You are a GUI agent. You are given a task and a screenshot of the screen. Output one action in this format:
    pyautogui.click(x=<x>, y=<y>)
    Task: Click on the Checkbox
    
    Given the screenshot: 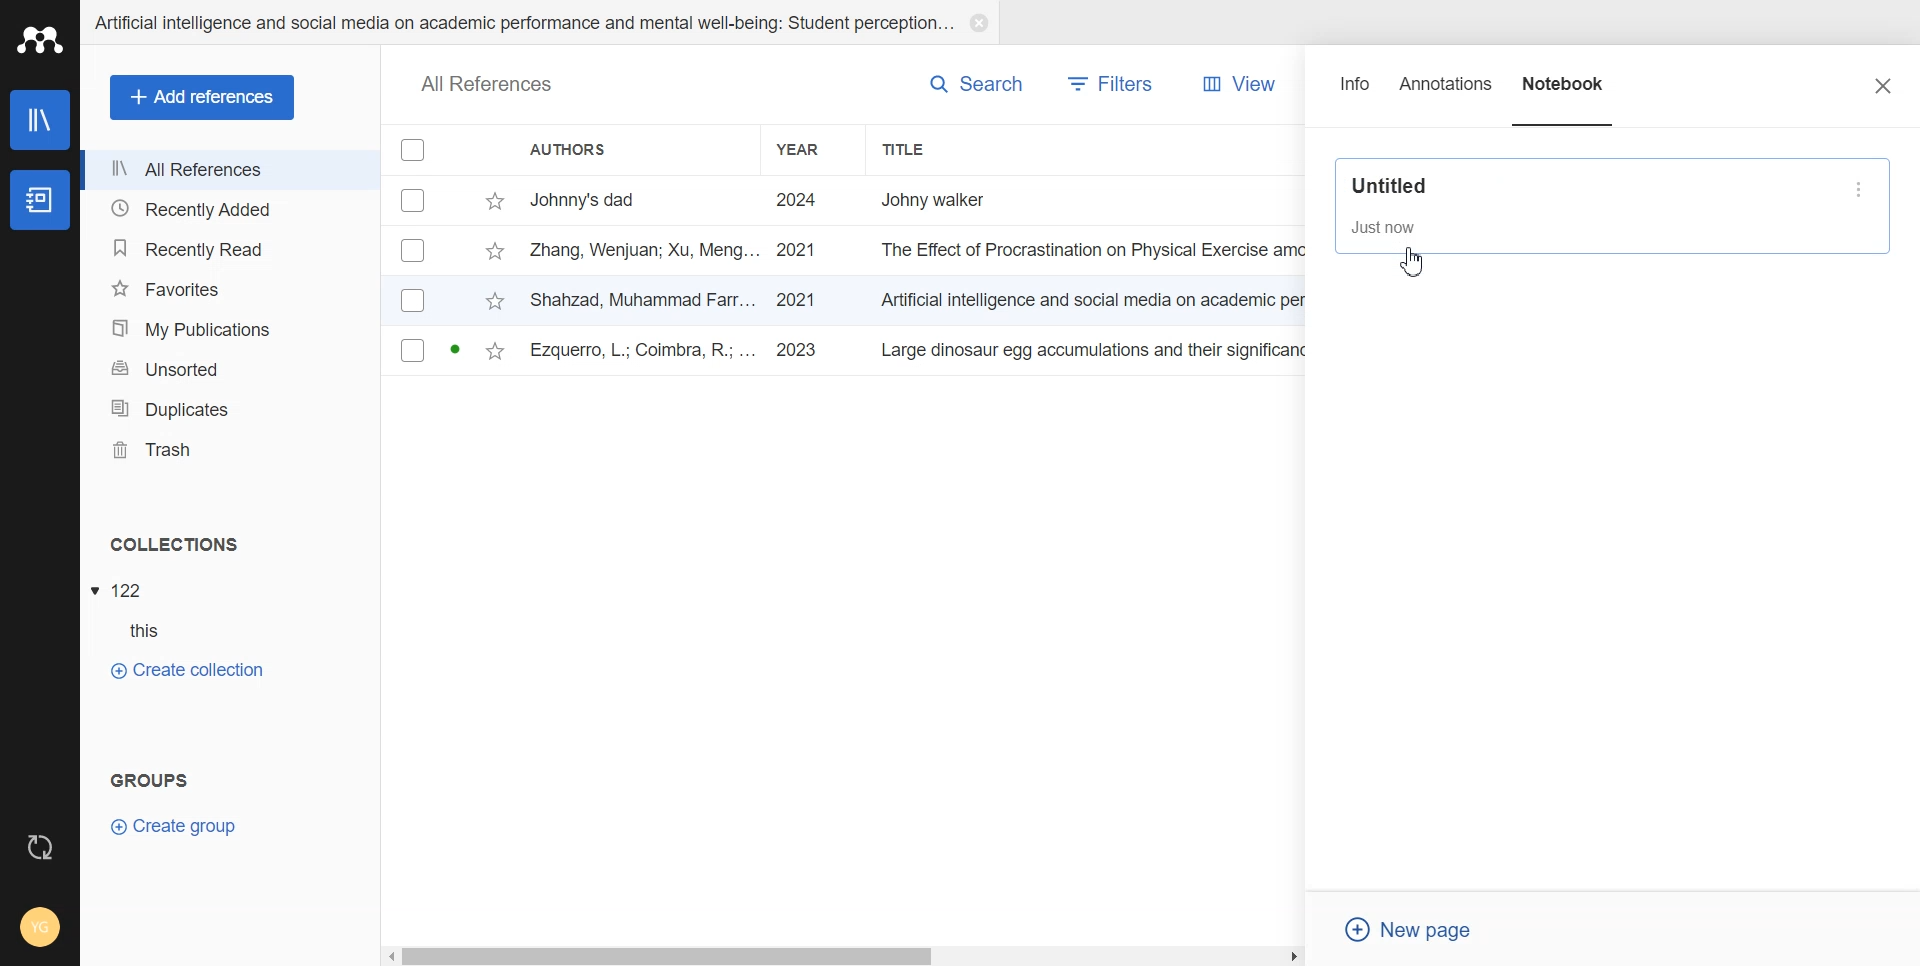 What is the action you would take?
    pyautogui.click(x=416, y=199)
    